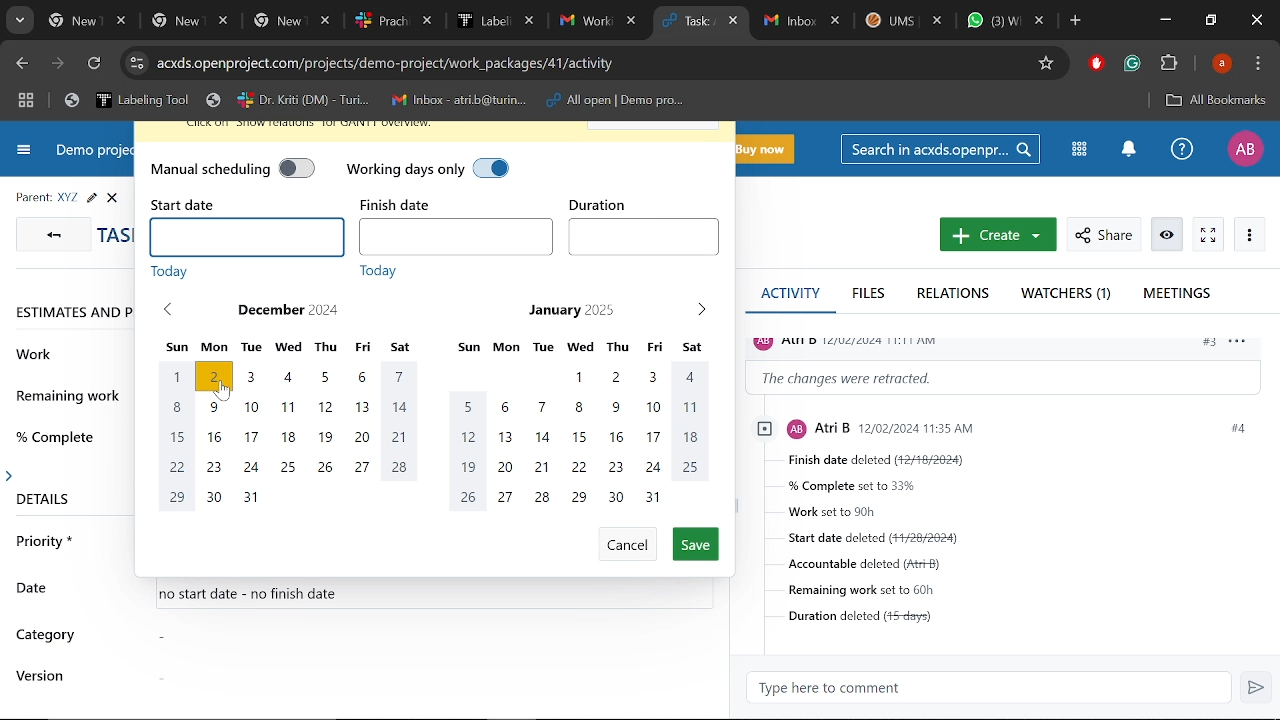  I want to click on manual scheduling off, so click(300, 166).